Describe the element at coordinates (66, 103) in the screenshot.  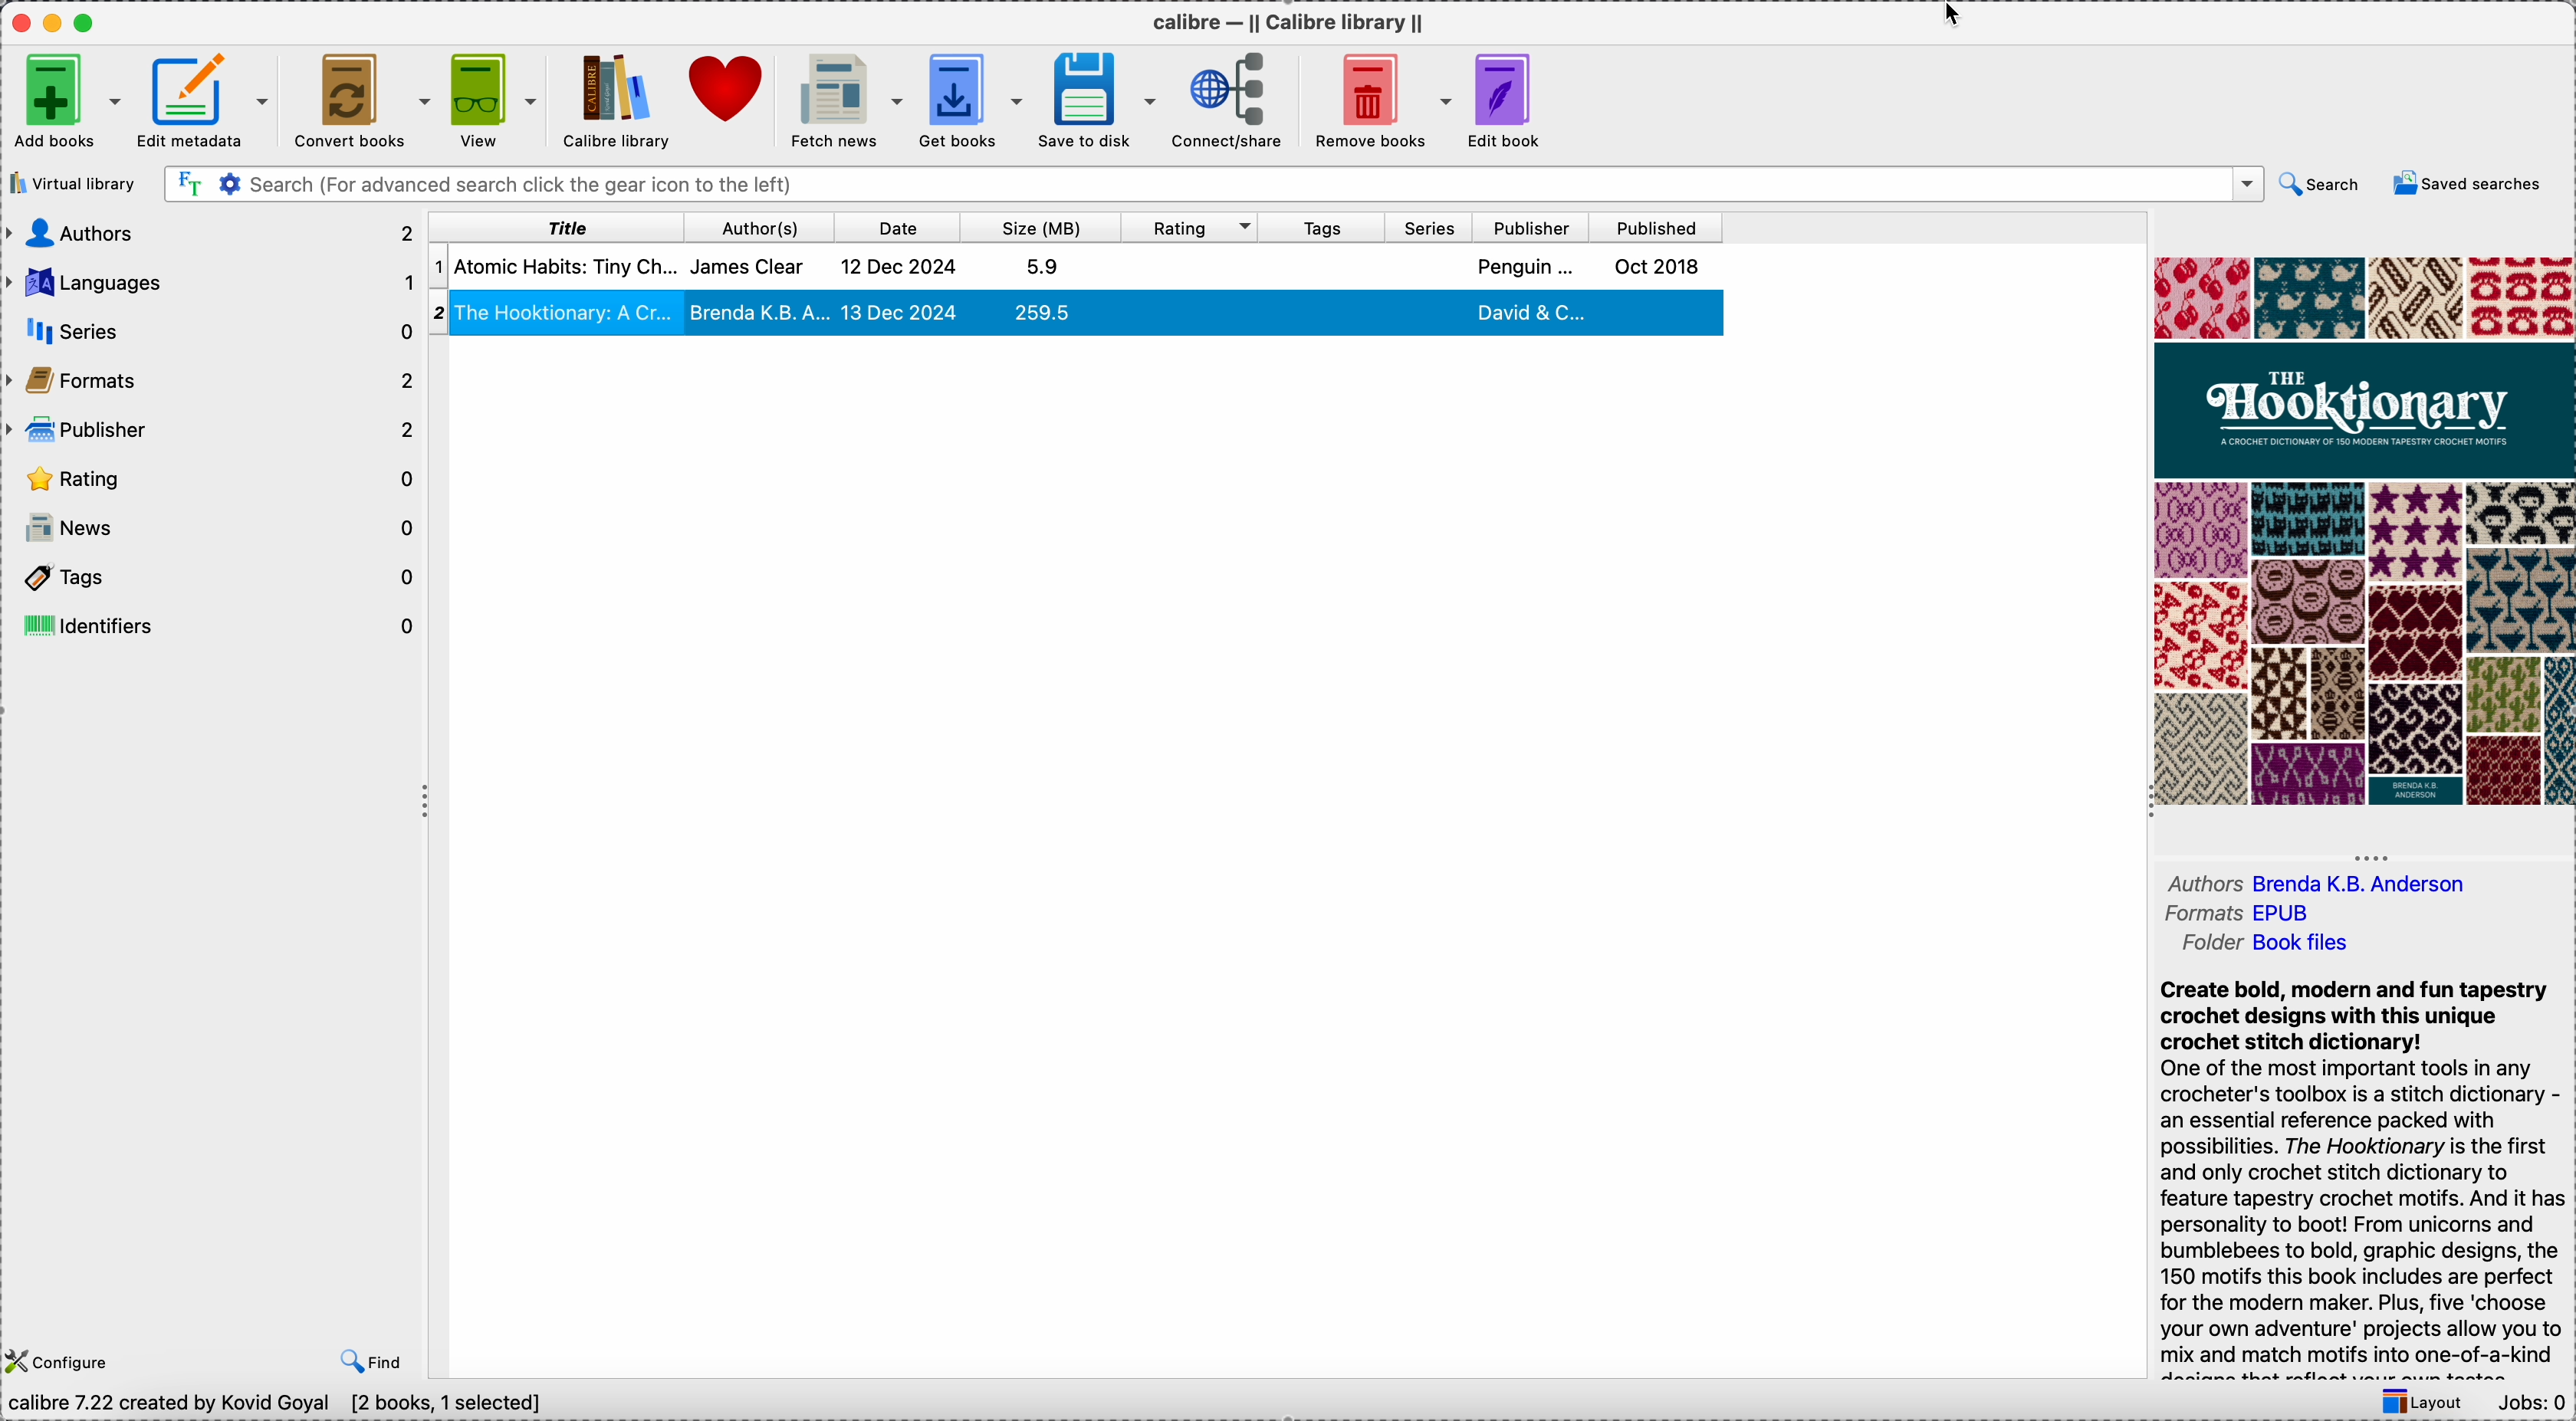
I see `add books` at that location.